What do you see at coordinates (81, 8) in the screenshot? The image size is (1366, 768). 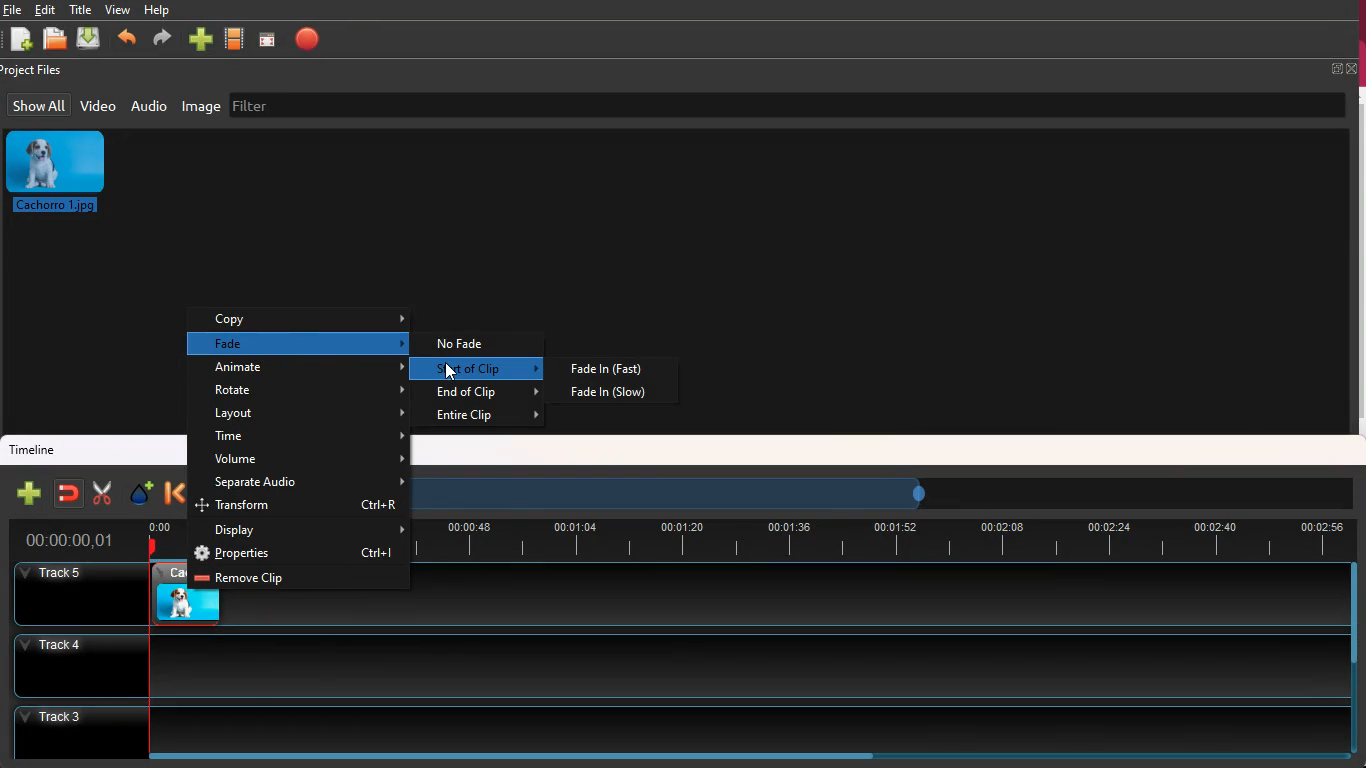 I see `title` at bounding box center [81, 8].